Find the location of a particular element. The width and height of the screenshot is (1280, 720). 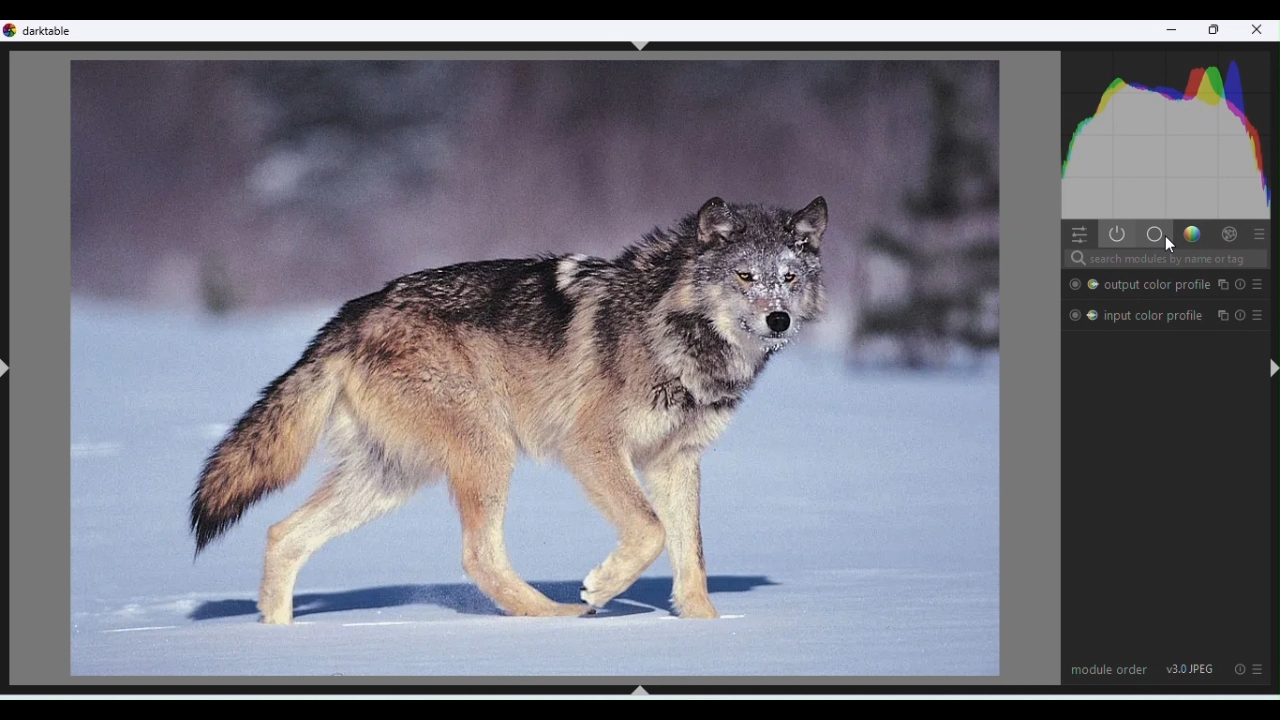

checkbox is located at coordinates (1075, 315).